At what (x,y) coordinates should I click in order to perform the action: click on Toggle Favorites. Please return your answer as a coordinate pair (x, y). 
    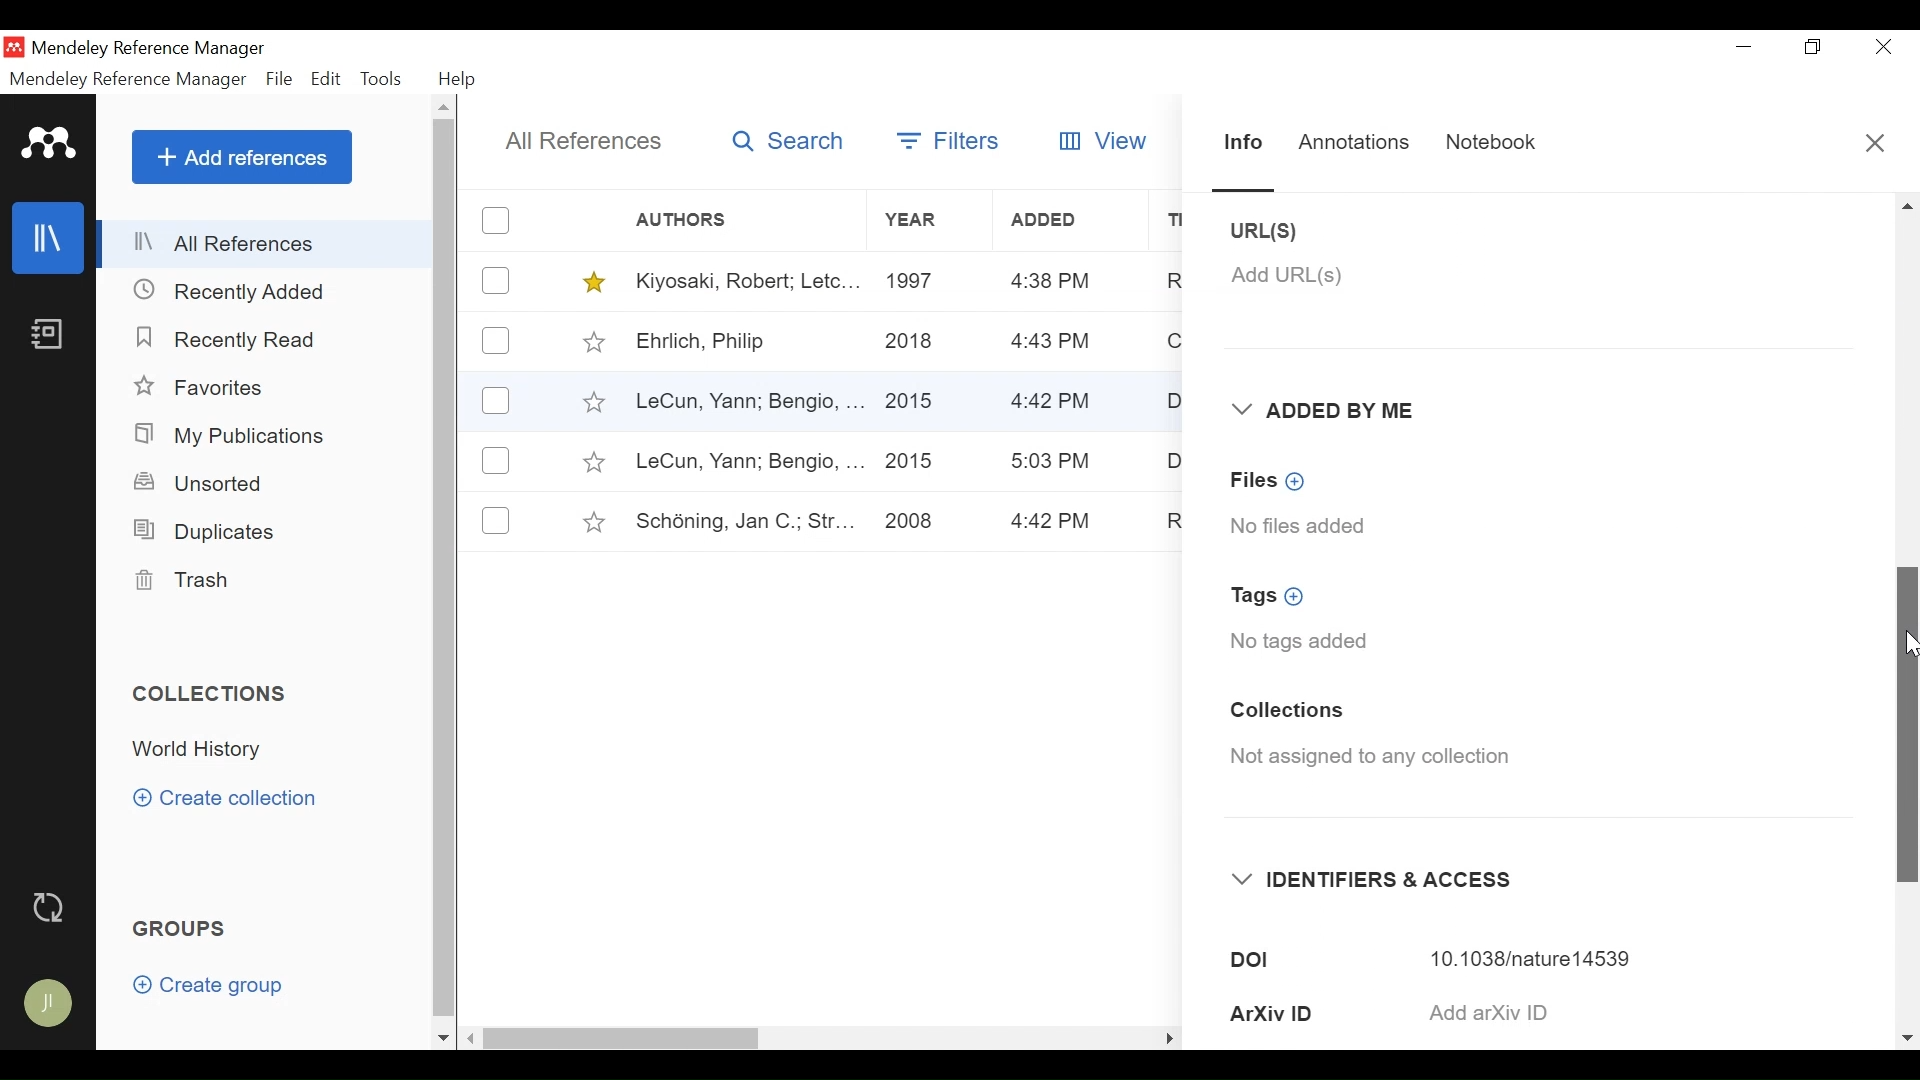
    Looking at the image, I should click on (595, 282).